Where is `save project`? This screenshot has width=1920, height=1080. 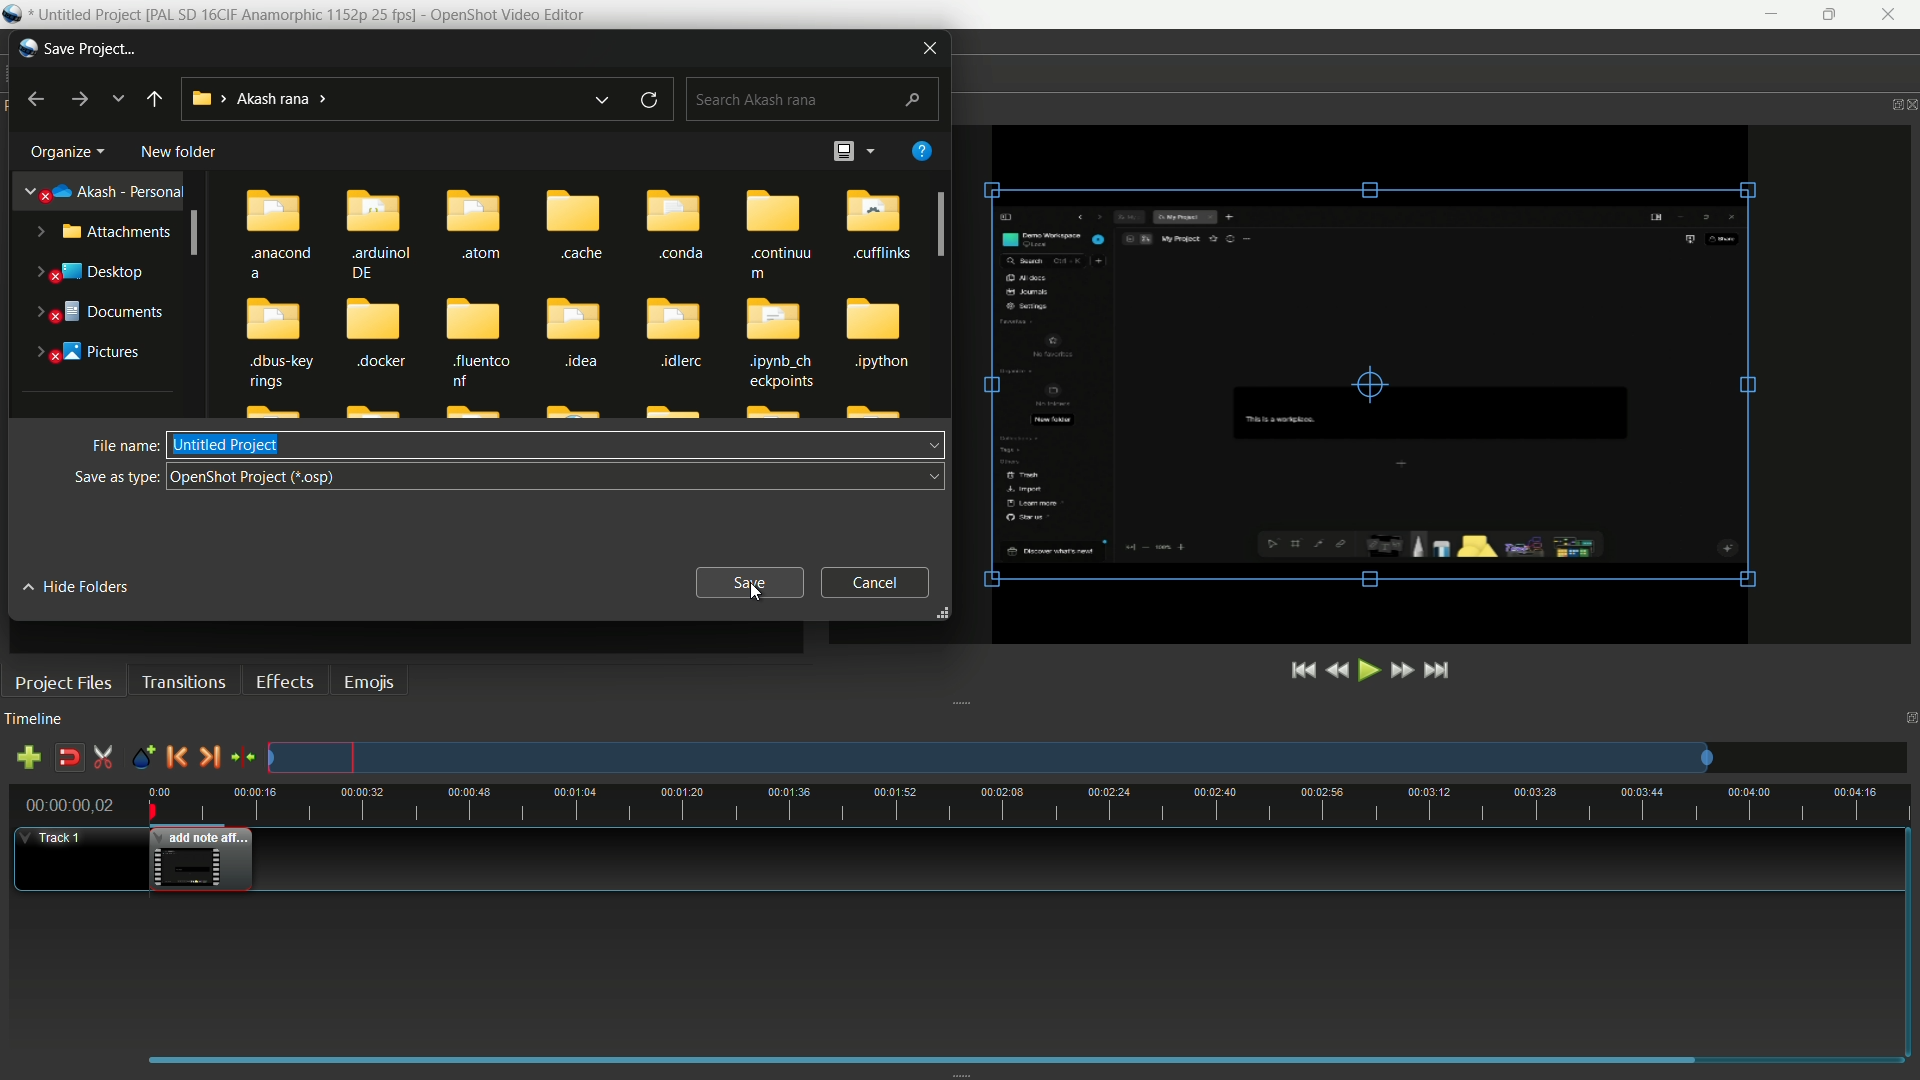
save project is located at coordinates (91, 49).